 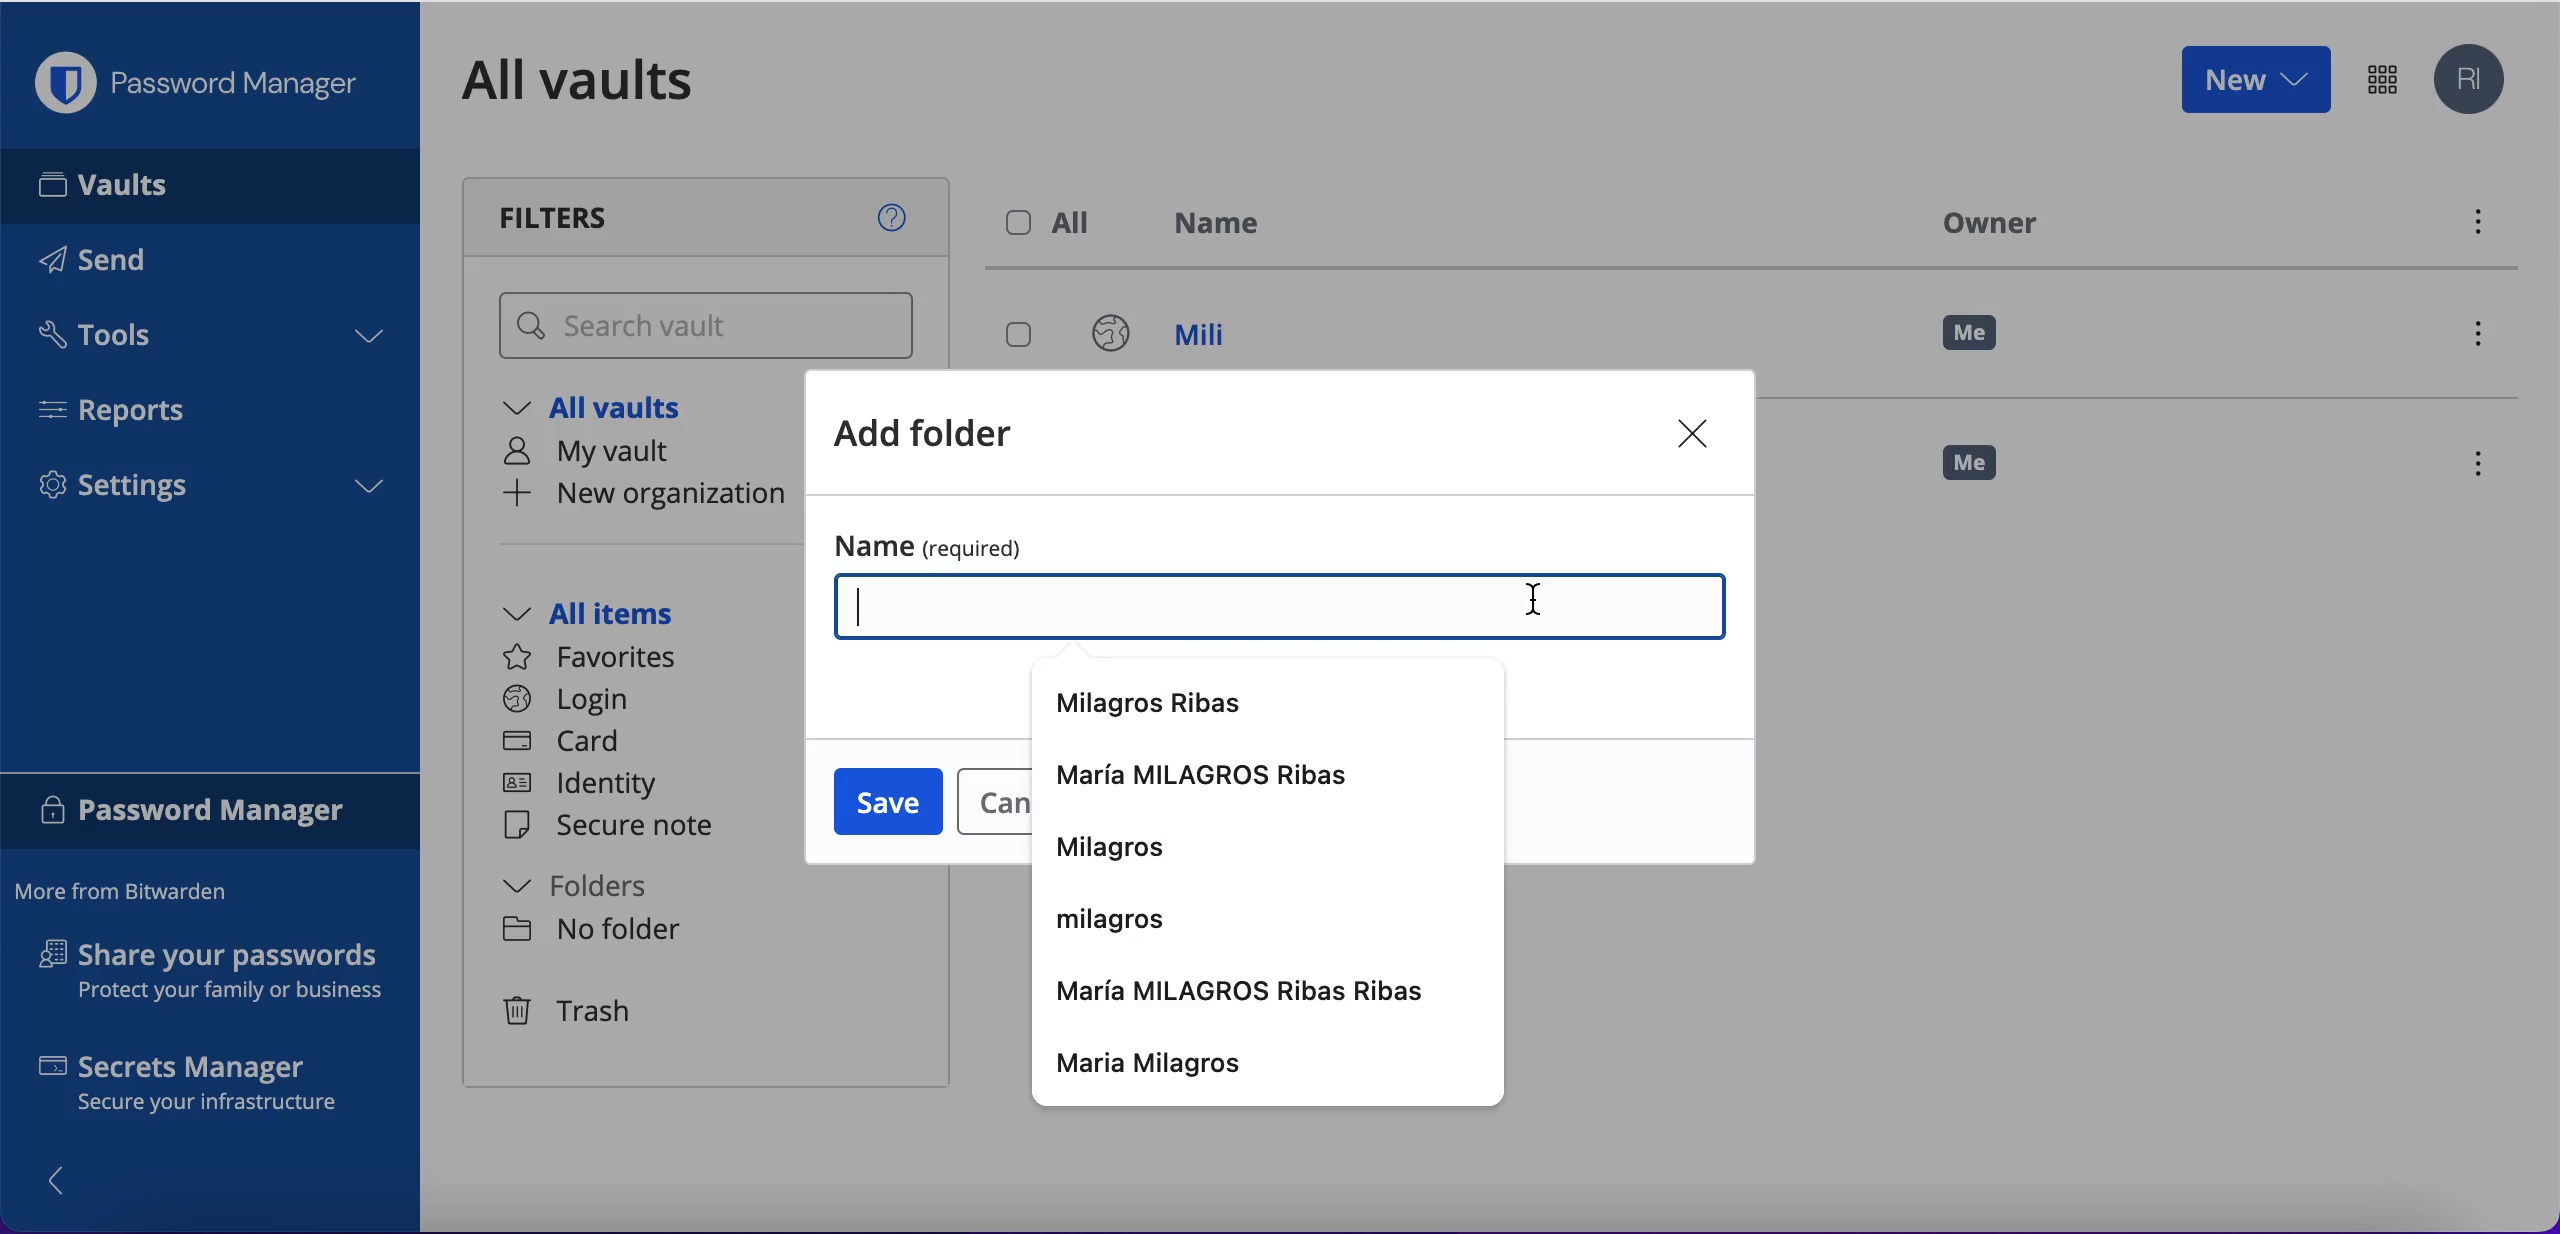 I want to click on name, so click(x=1229, y=227).